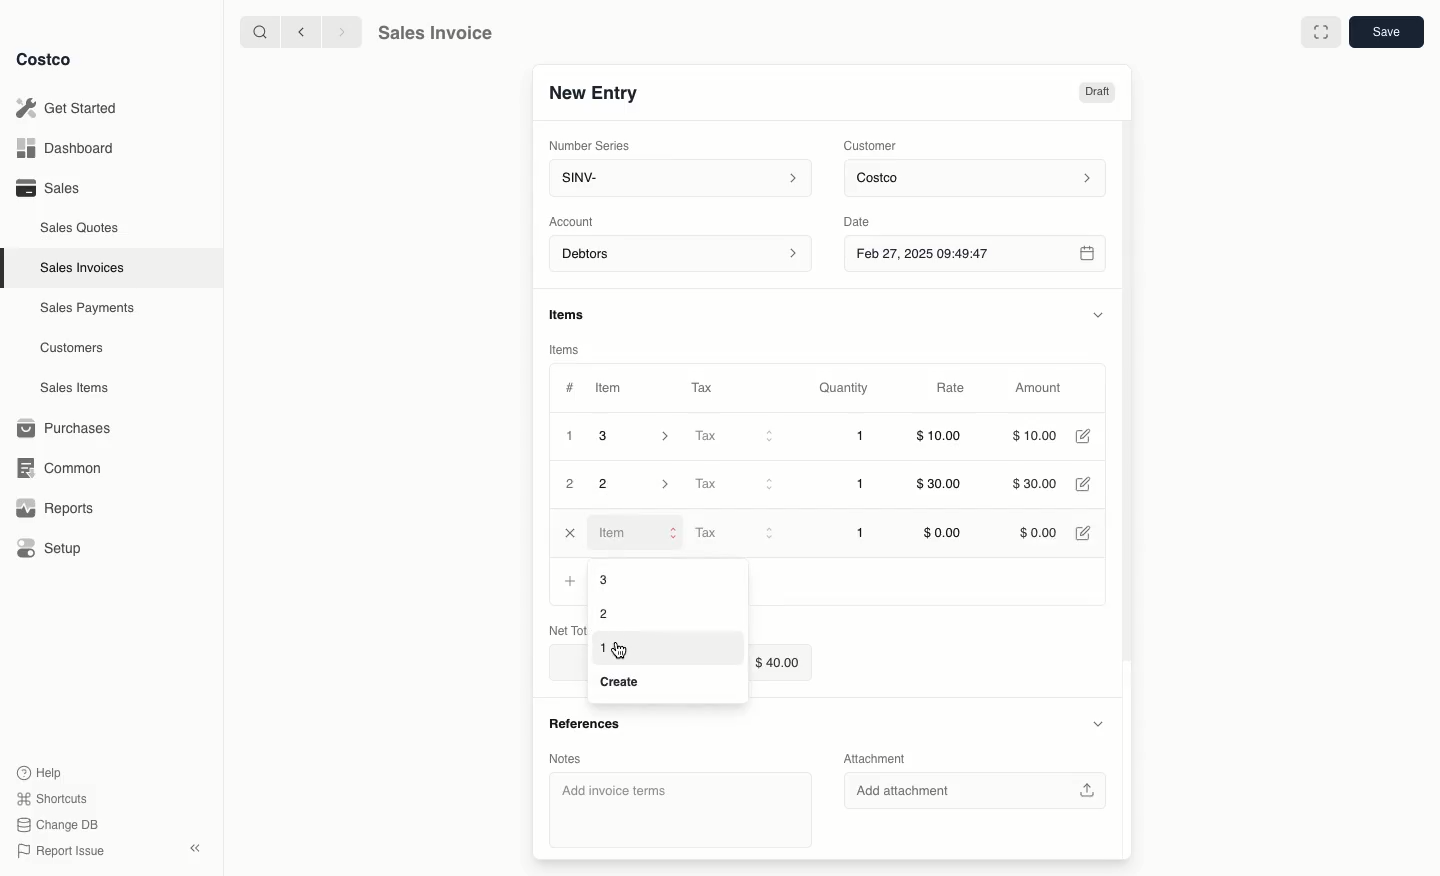  What do you see at coordinates (1385, 33) in the screenshot?
I see `Save` at bounding box center [1385, 33].